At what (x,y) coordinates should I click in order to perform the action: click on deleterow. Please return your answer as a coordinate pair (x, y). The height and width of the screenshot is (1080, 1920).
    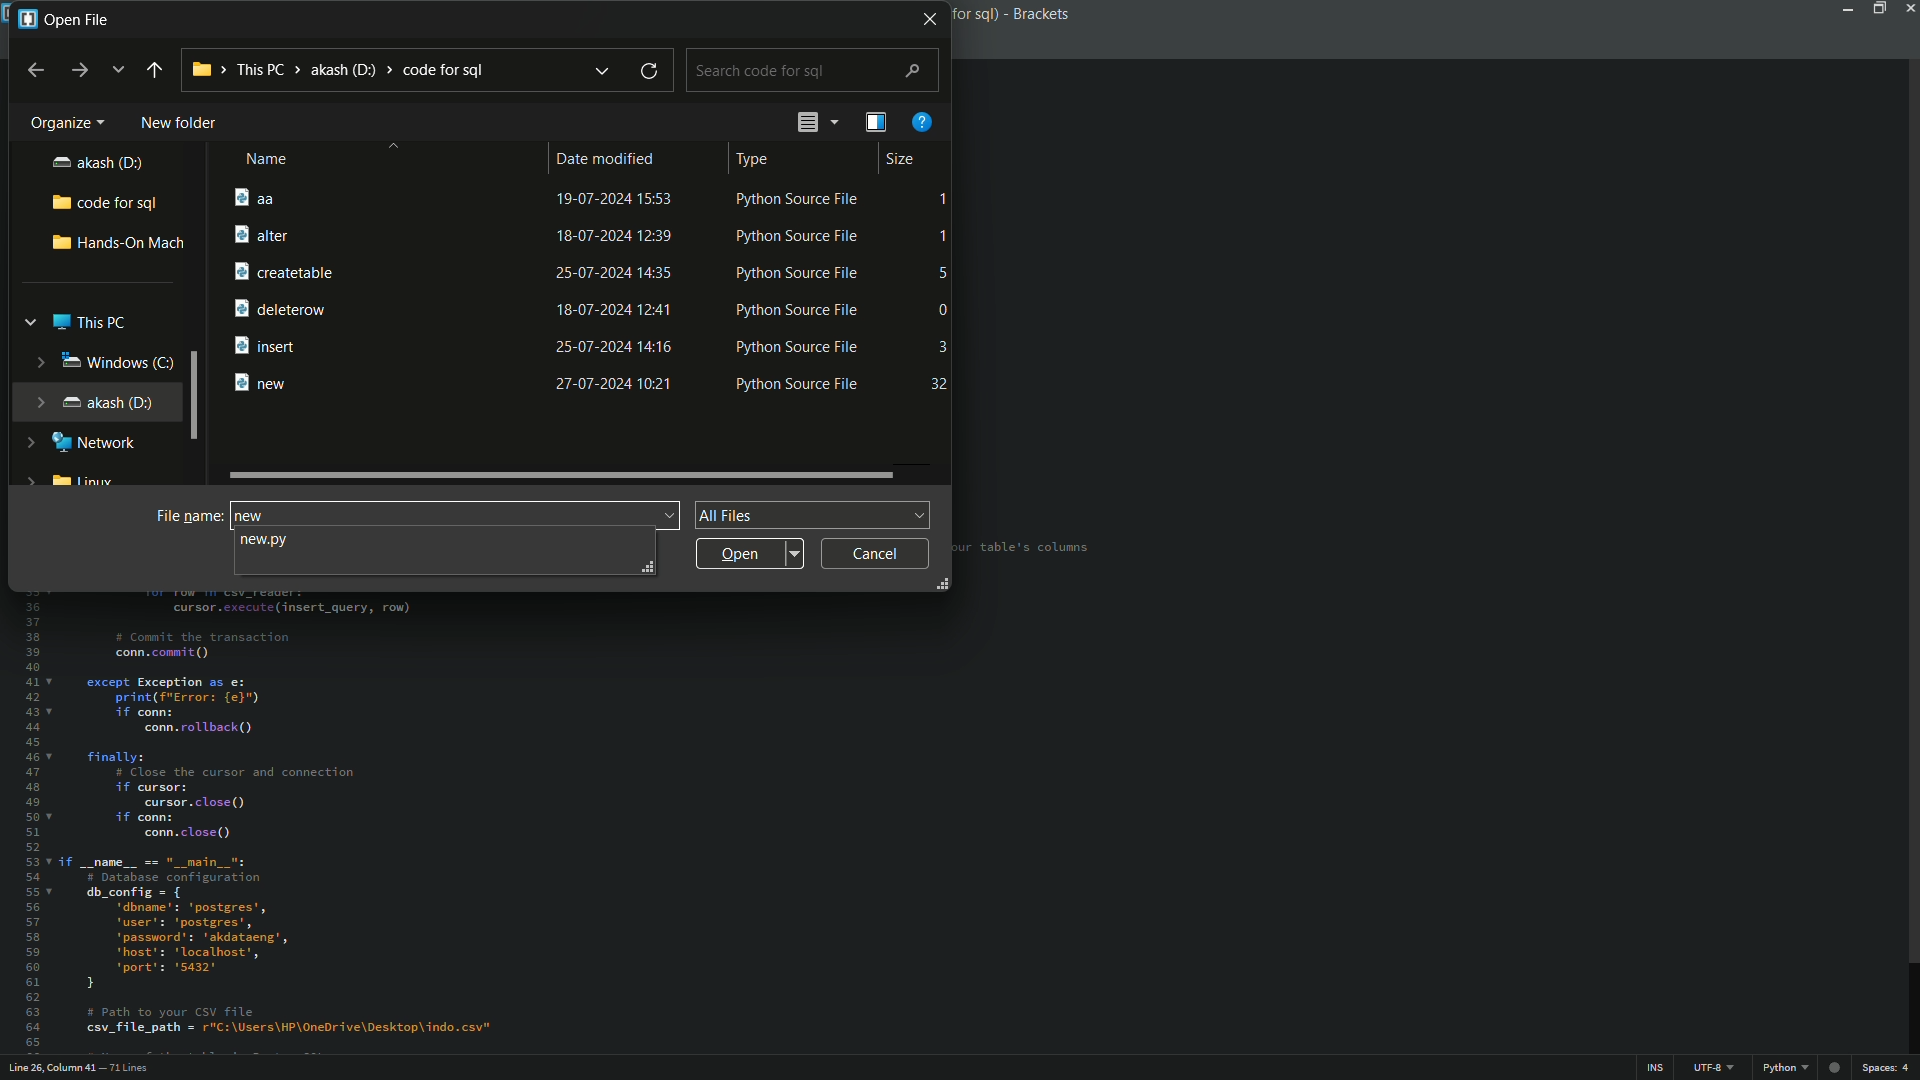
    Looking at the image, I should click on (286, 308).